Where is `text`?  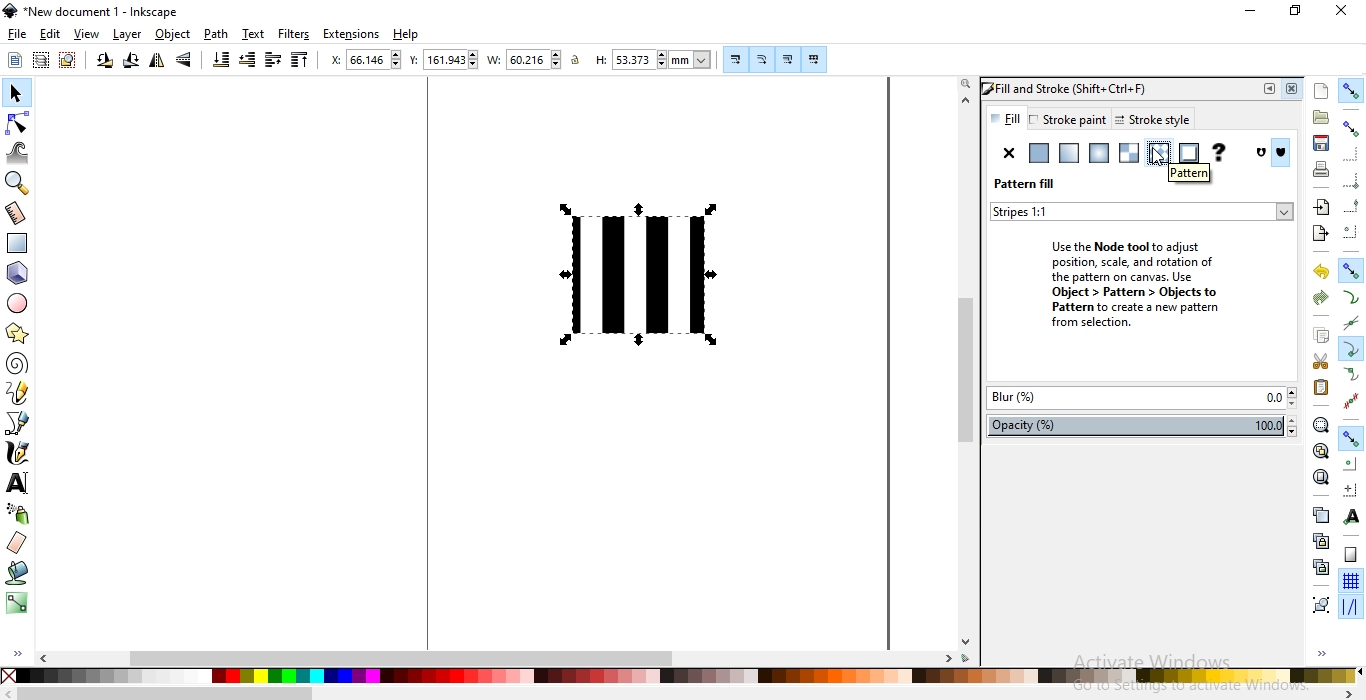 text is located at coordinates (254, 34).